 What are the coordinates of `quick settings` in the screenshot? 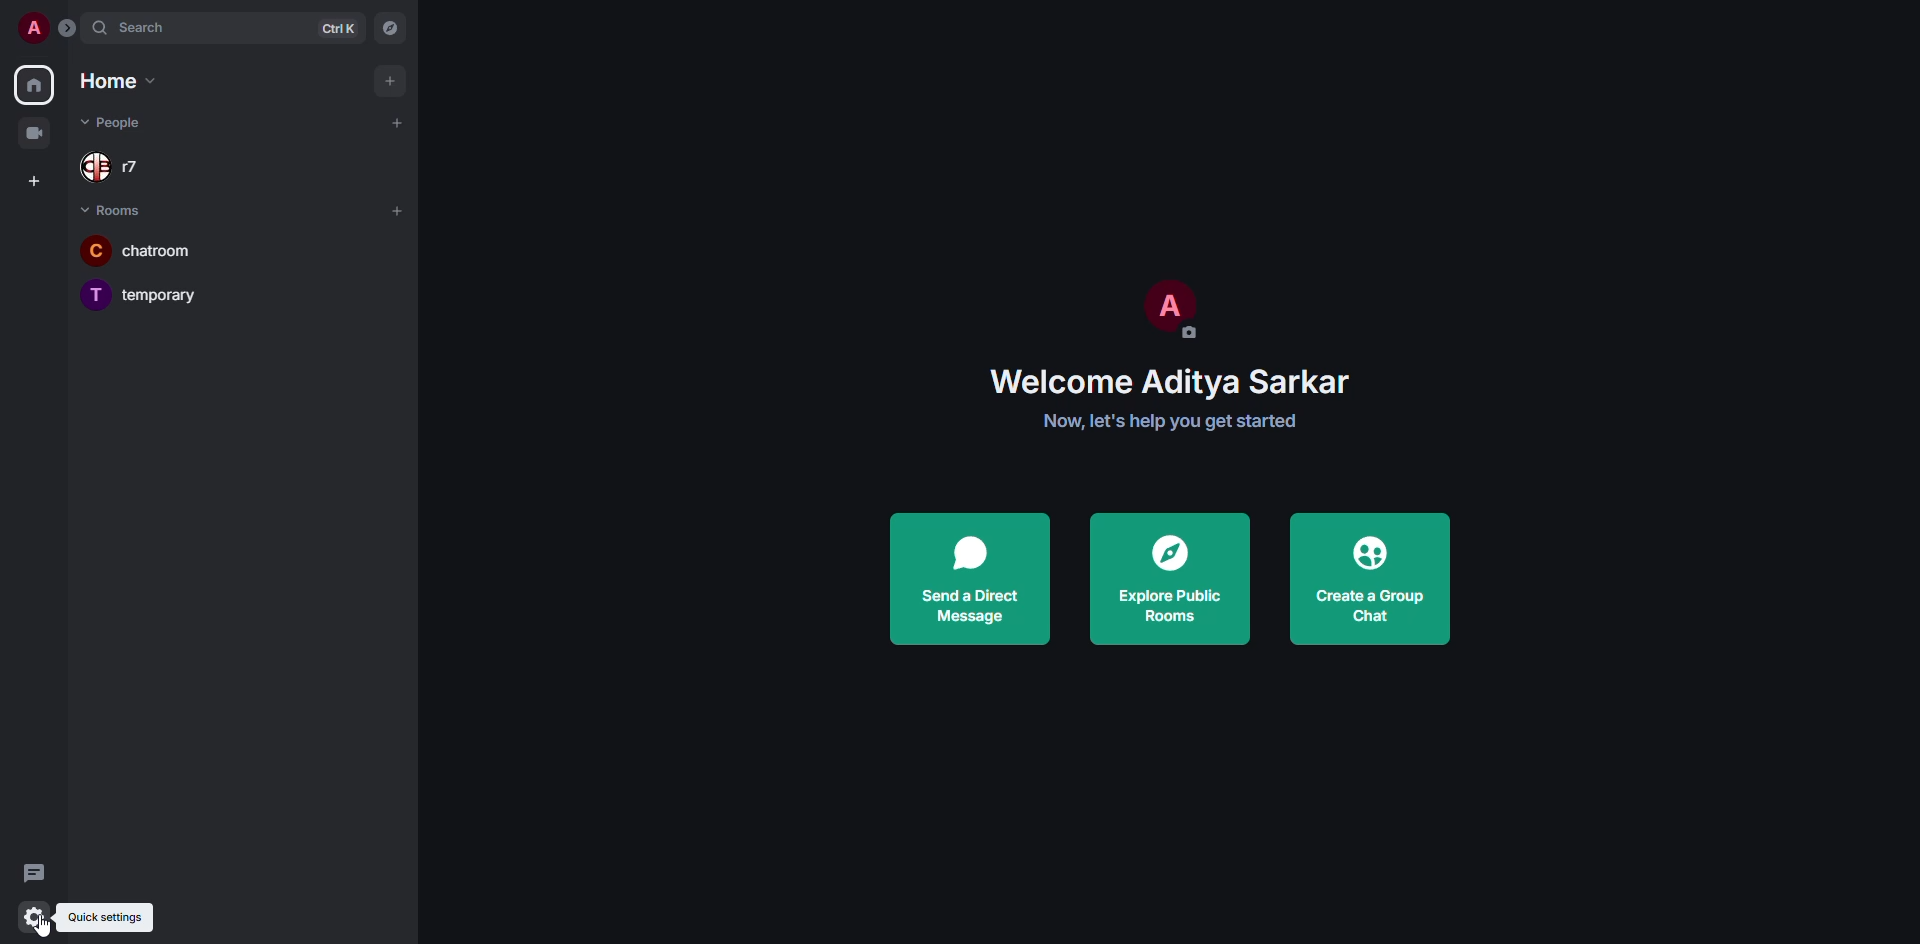 It's located at (32, 917).